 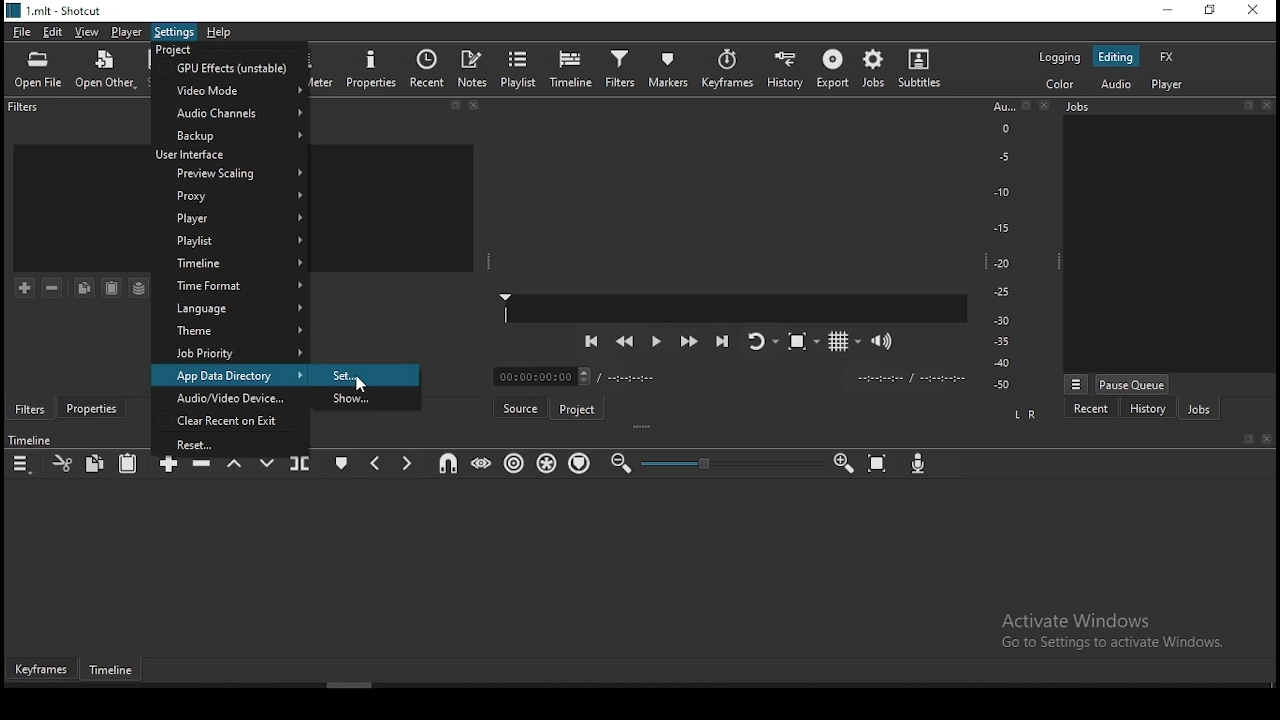 What do you see at coordinates (107, 68) in the screenshot?
I see `open other` at bounding box center [107, 68].